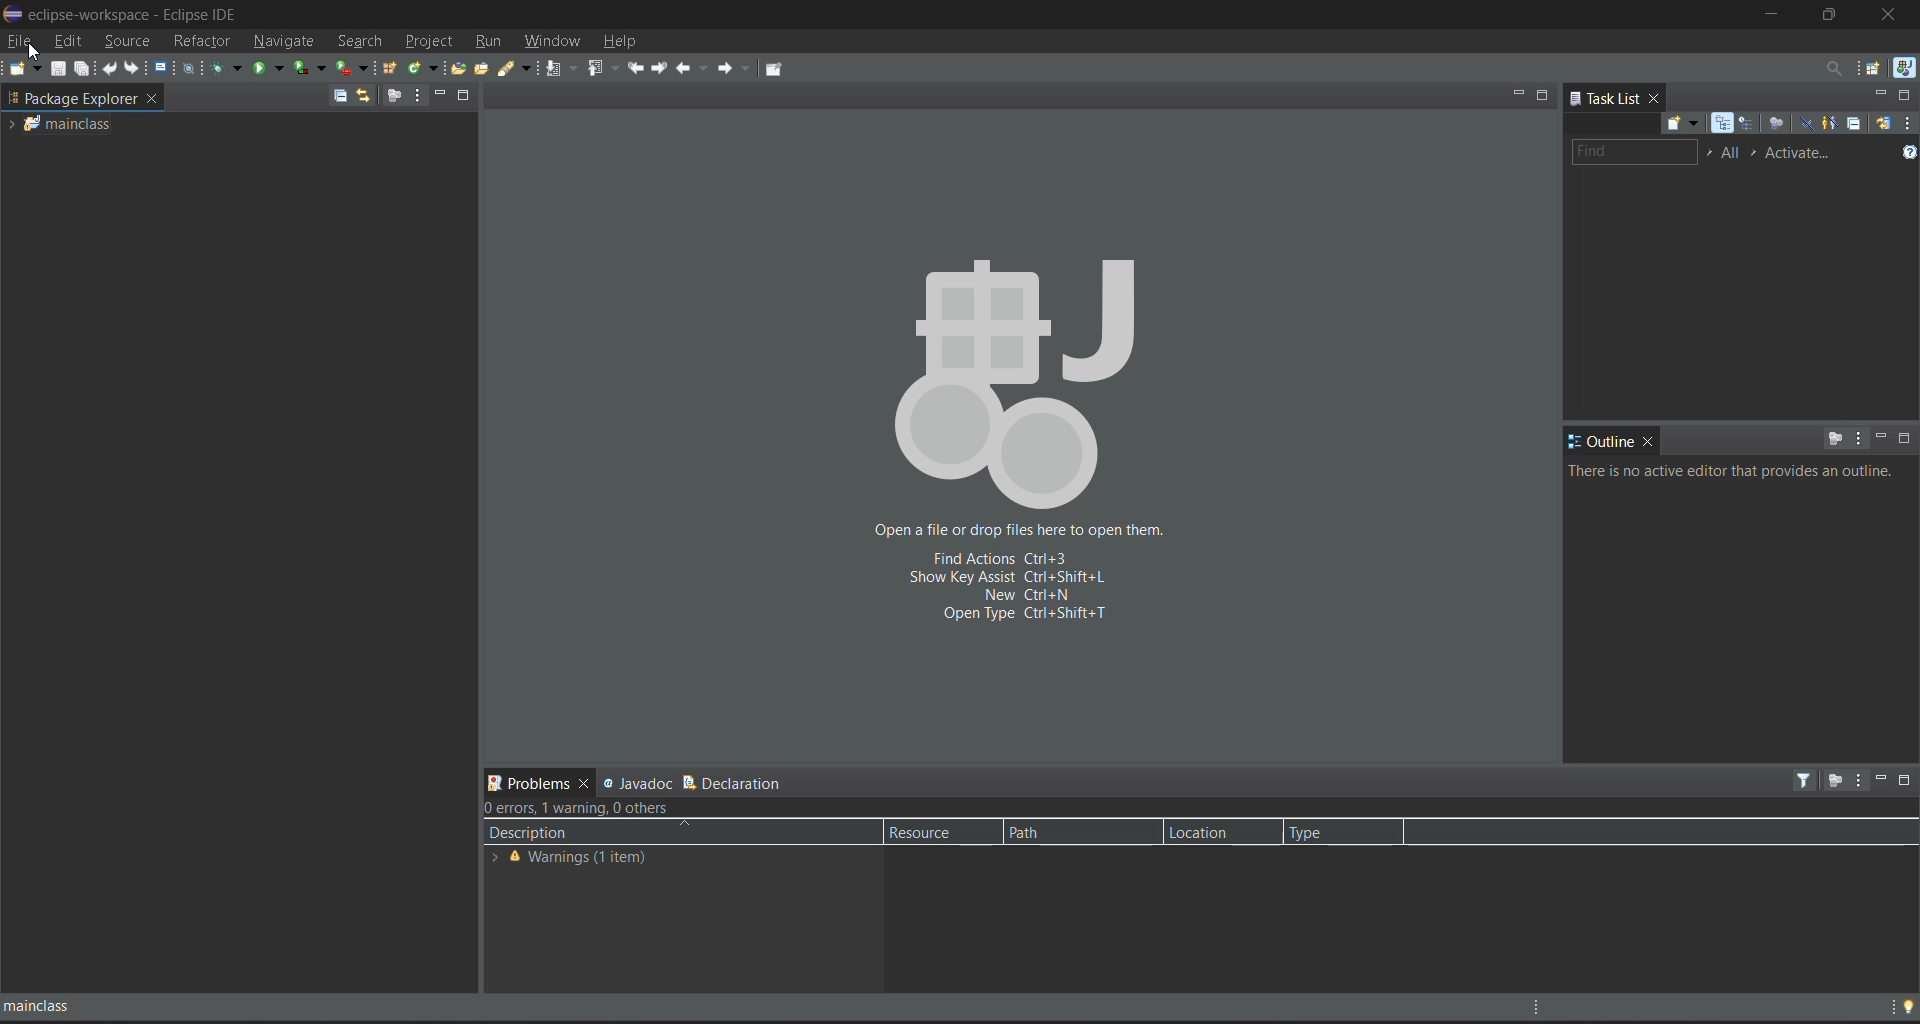 The height and width of the screenshot is (1024, 1920). I want to click on save all, so click(86, 70).